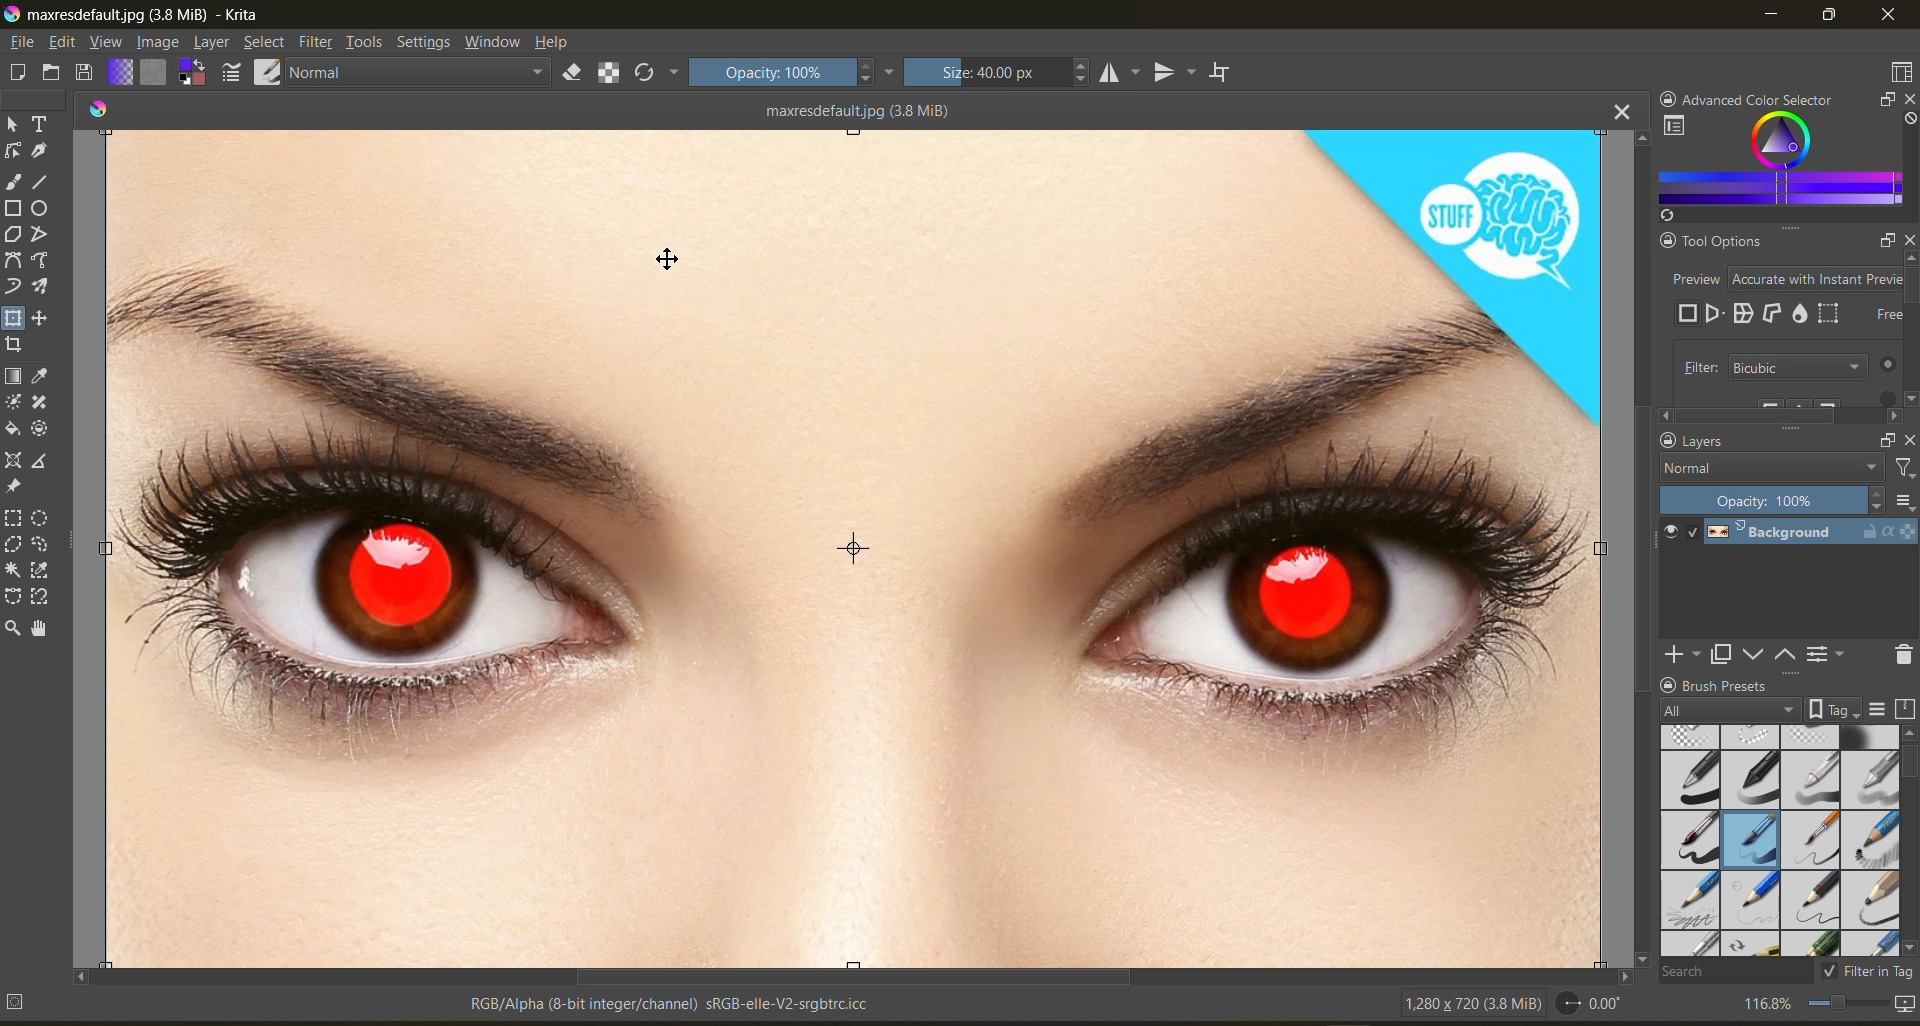 The image size is (1920, 1026). Describe the element at coordinates (1808, 536) in the screenshot. I see `layer` at that location.